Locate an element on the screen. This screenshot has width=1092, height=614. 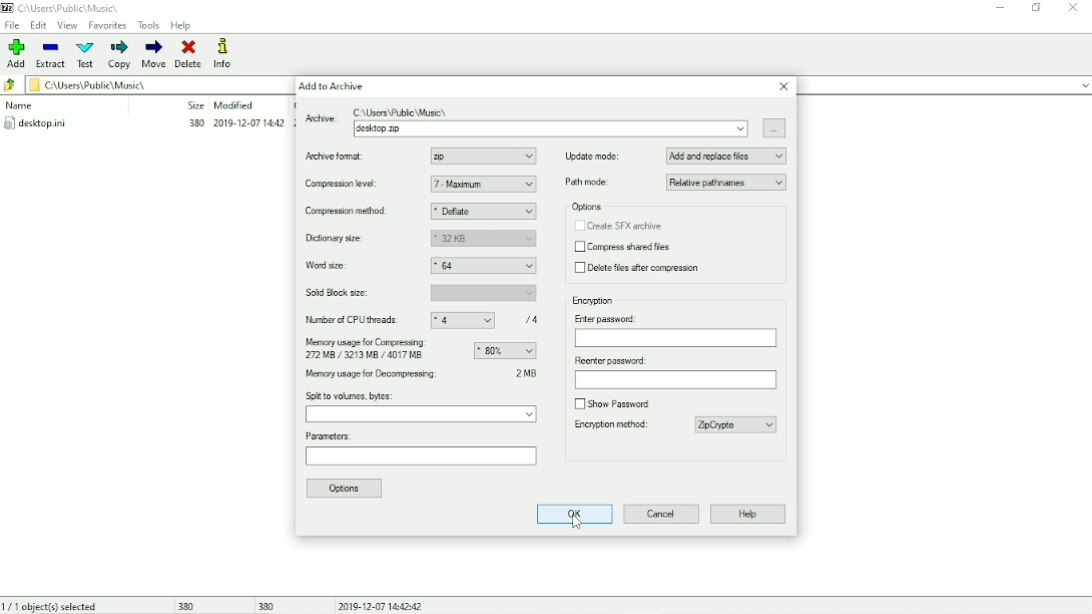
380 is located at coordinates (187, 604).